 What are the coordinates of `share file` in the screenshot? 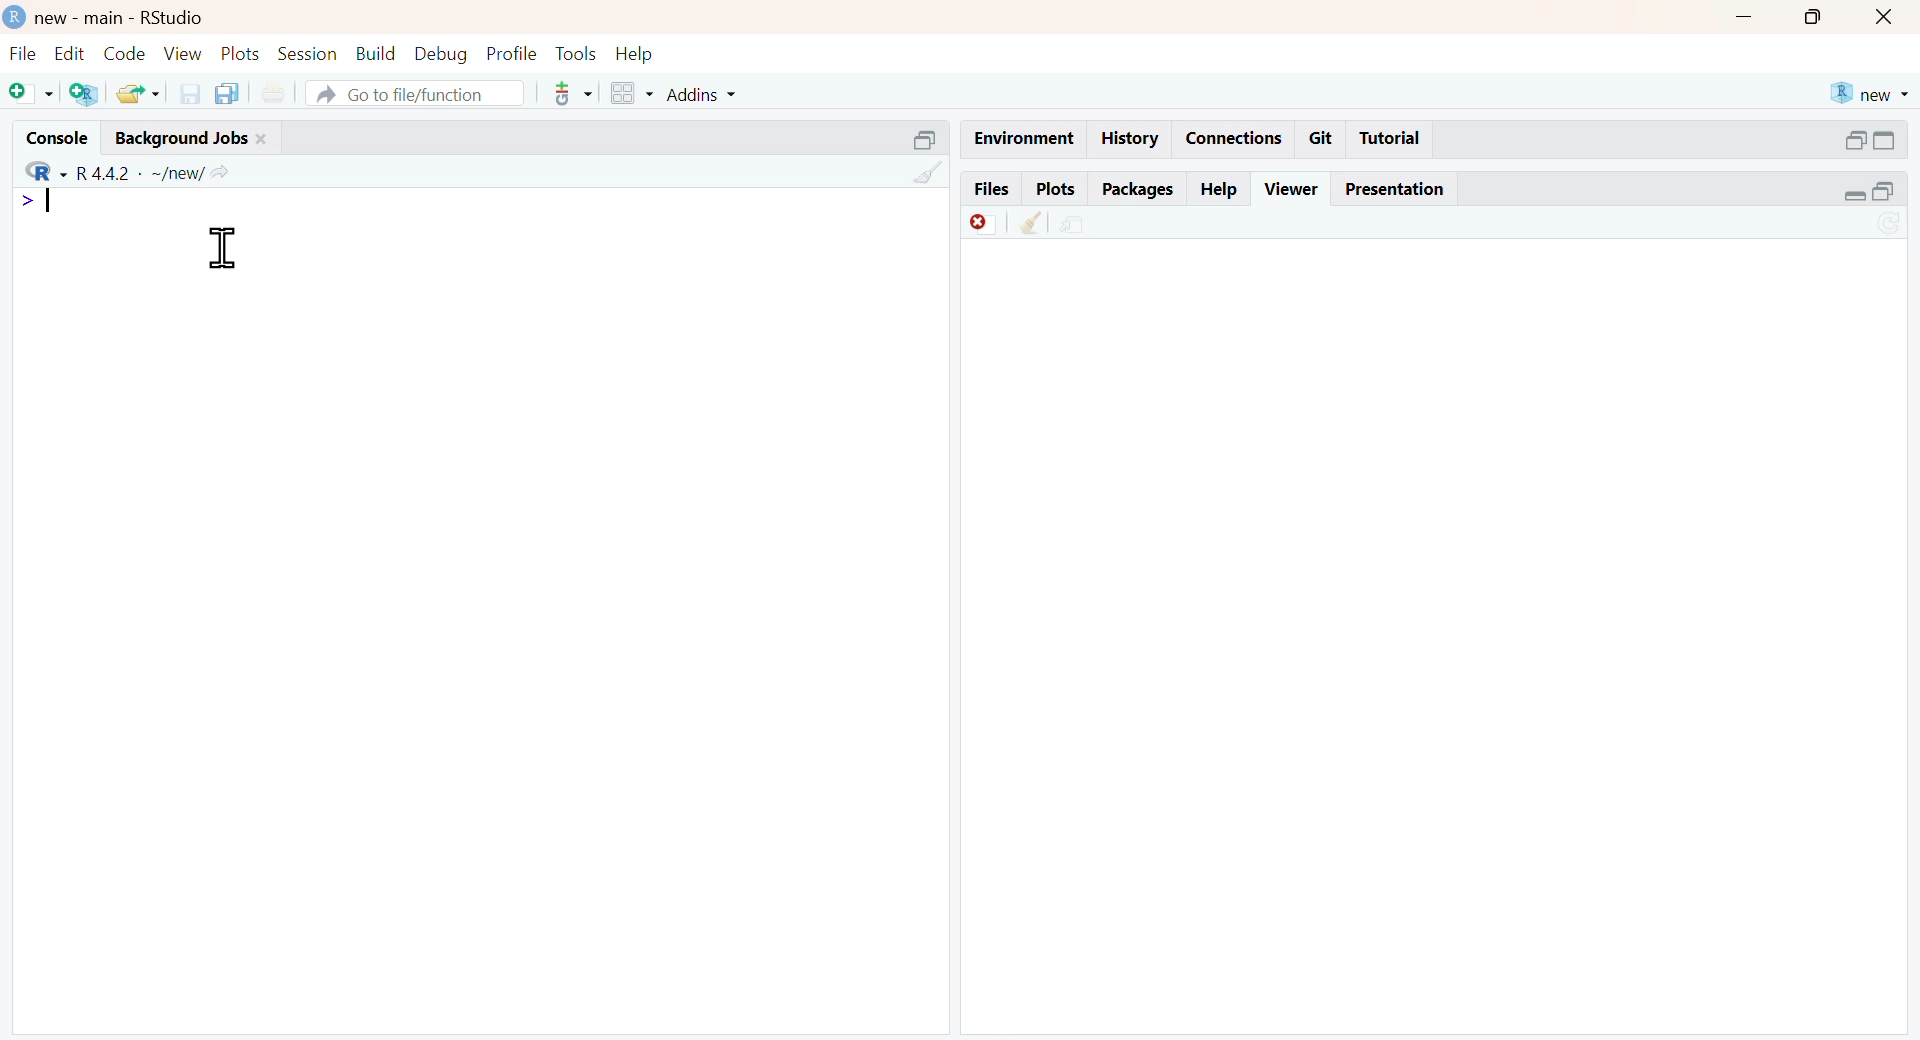 It's located at (1077, 225).